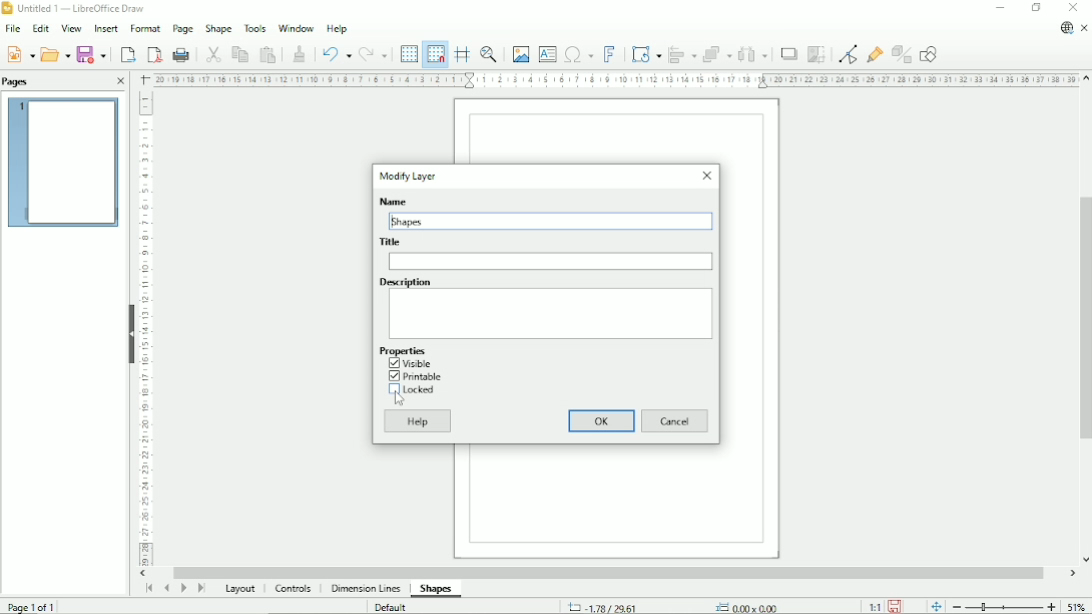  Describe the element at coordinates (675, 420) in the screenshot. I see `Cancel` at that location.